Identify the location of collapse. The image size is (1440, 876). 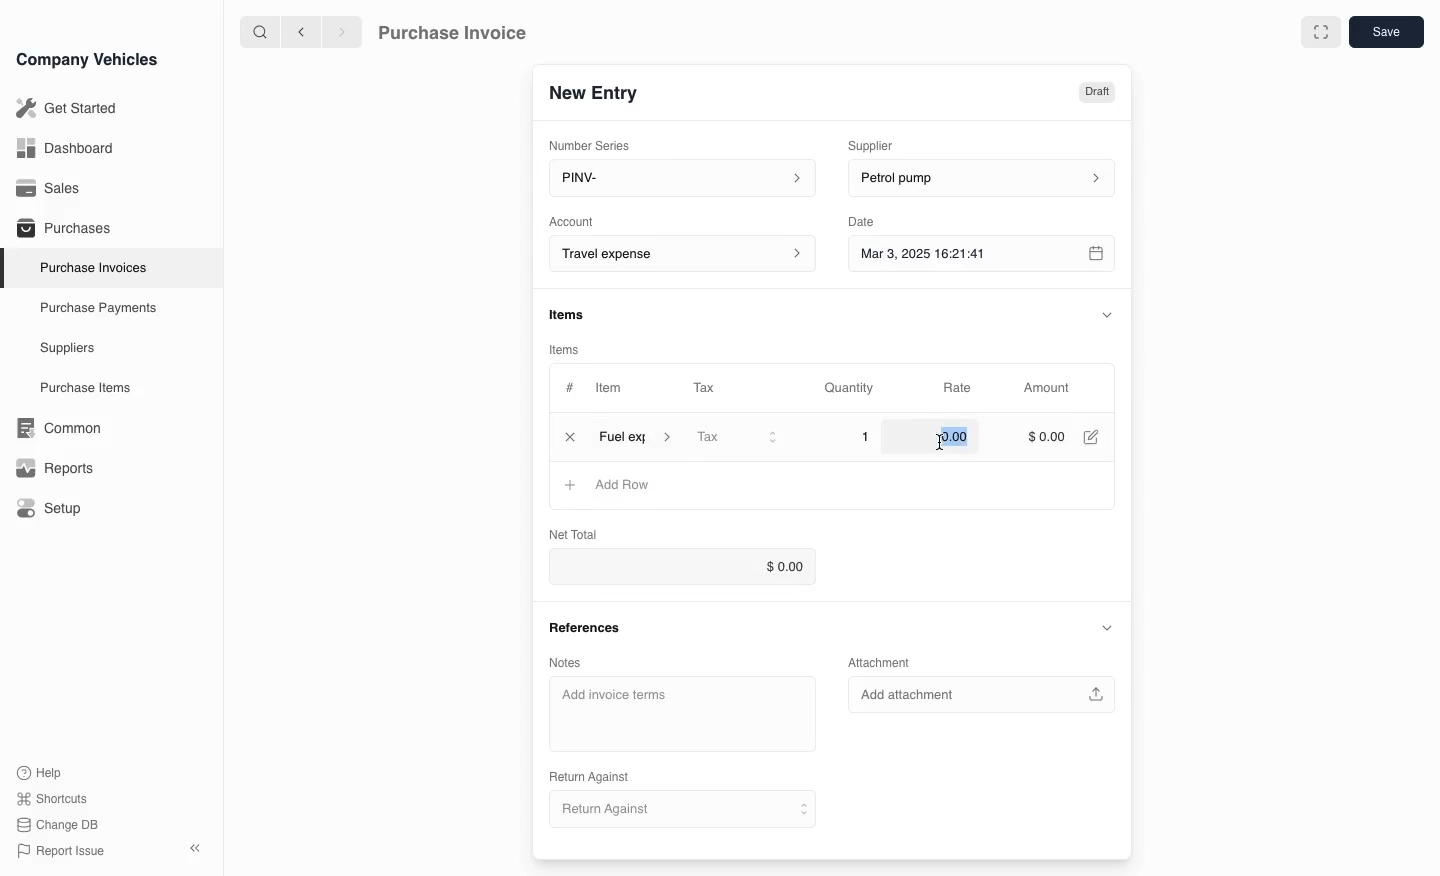
(1108, 313).